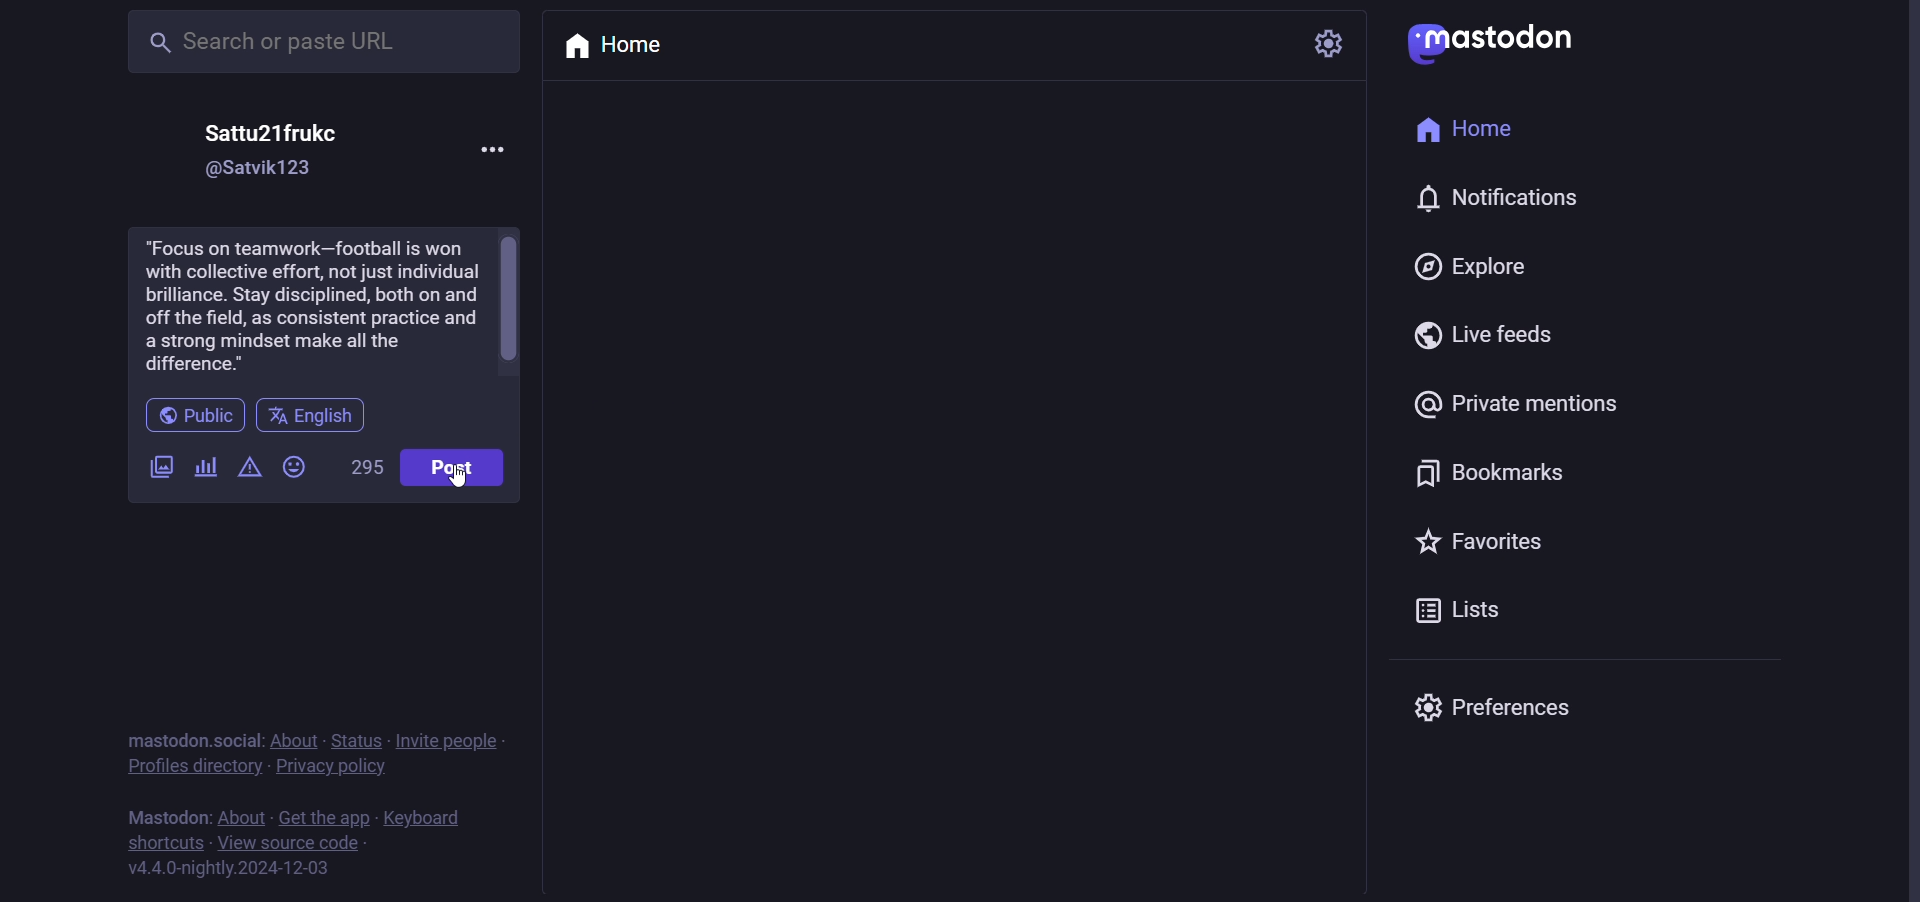 The height and width of the screenshot is (902, 1920). Describe the element at coordinates (1474, 269) in the screenshot. I see `explore` at that location.